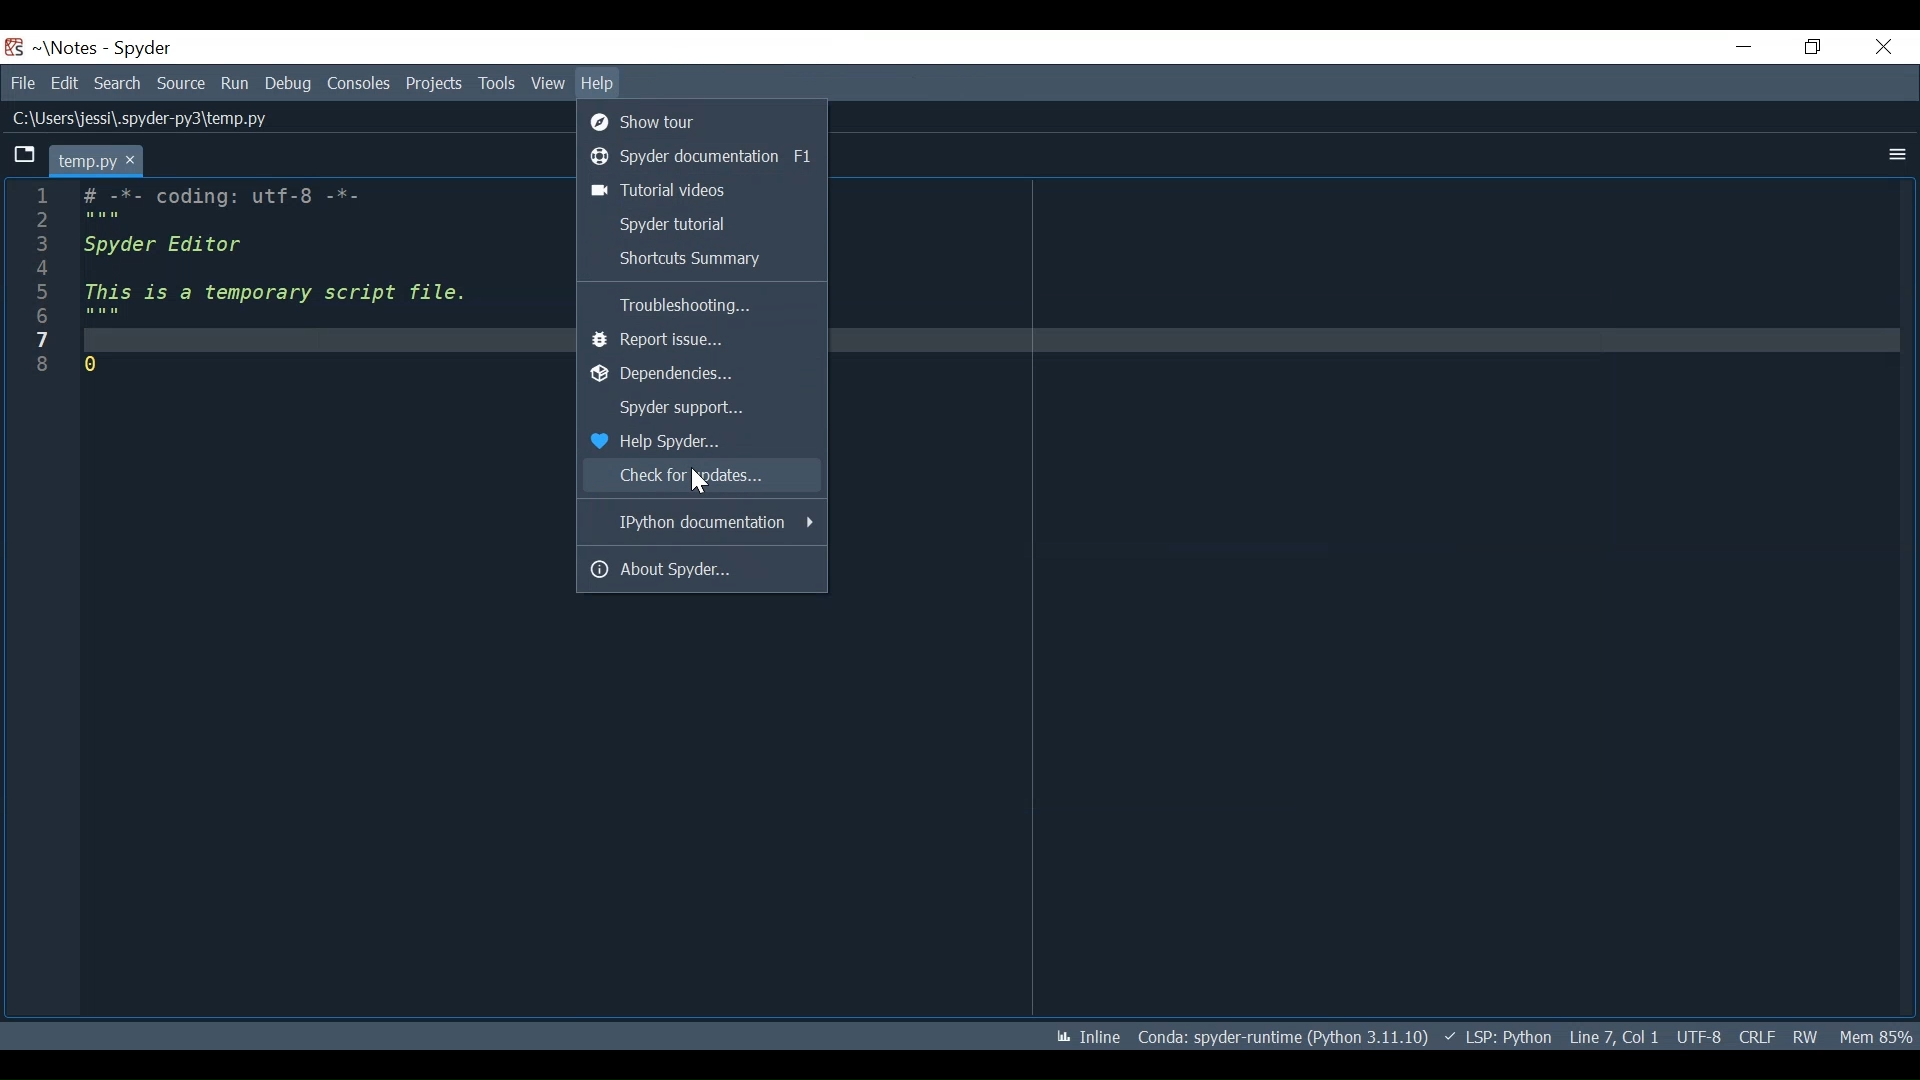  Describe the element at coordinates (14, 47) in the screenshot. I see `Spyder Desktop Icon` at that location.